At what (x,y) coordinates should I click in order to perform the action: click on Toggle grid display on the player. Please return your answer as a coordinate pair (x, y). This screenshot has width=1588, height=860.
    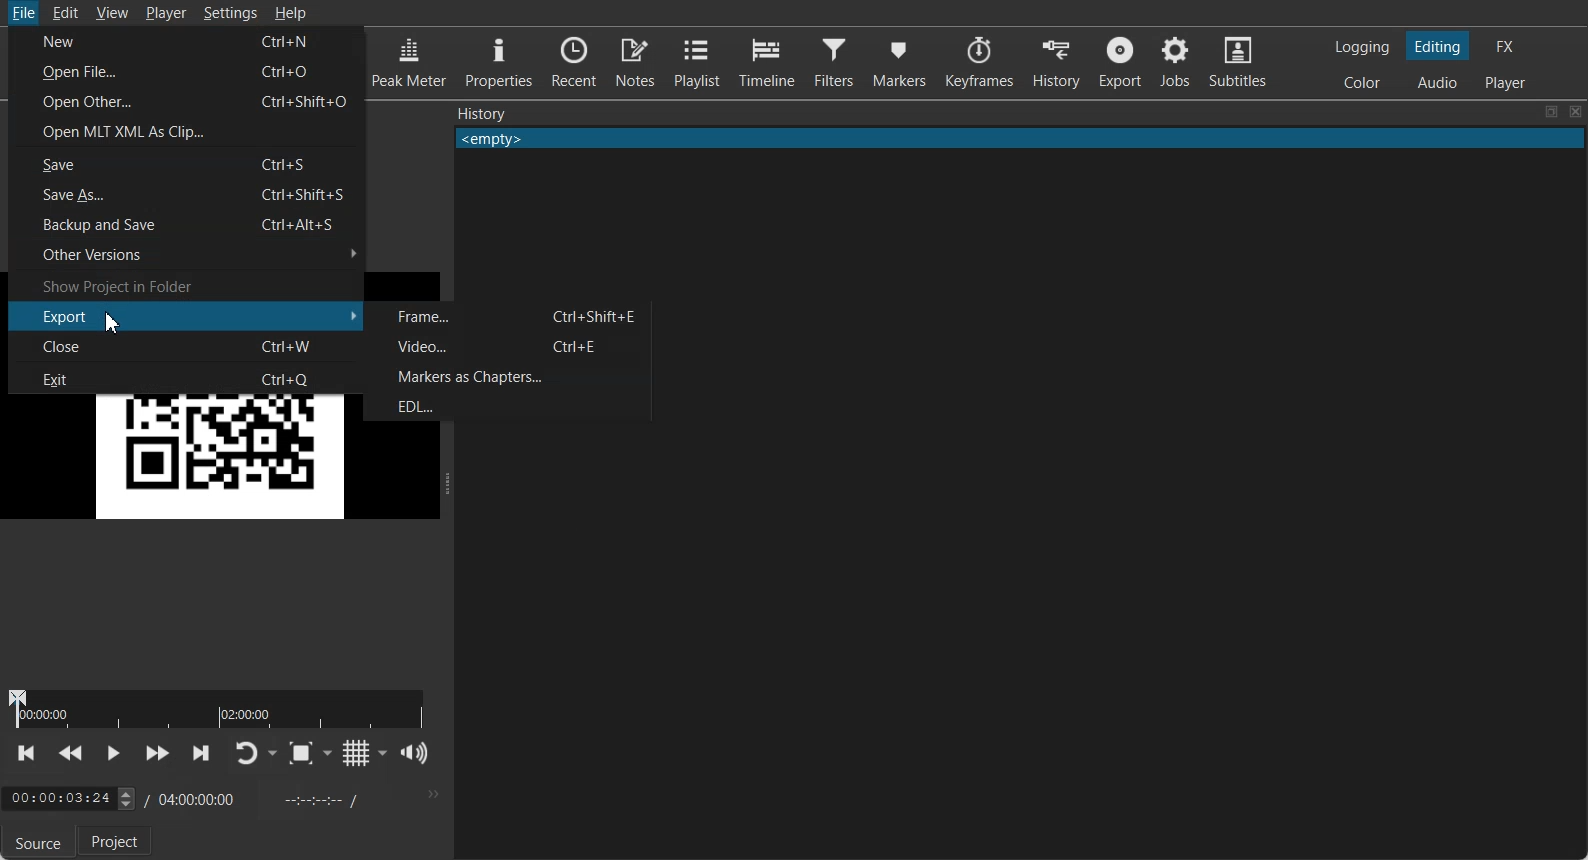
    Looking at the image, I should click on (355, 753).